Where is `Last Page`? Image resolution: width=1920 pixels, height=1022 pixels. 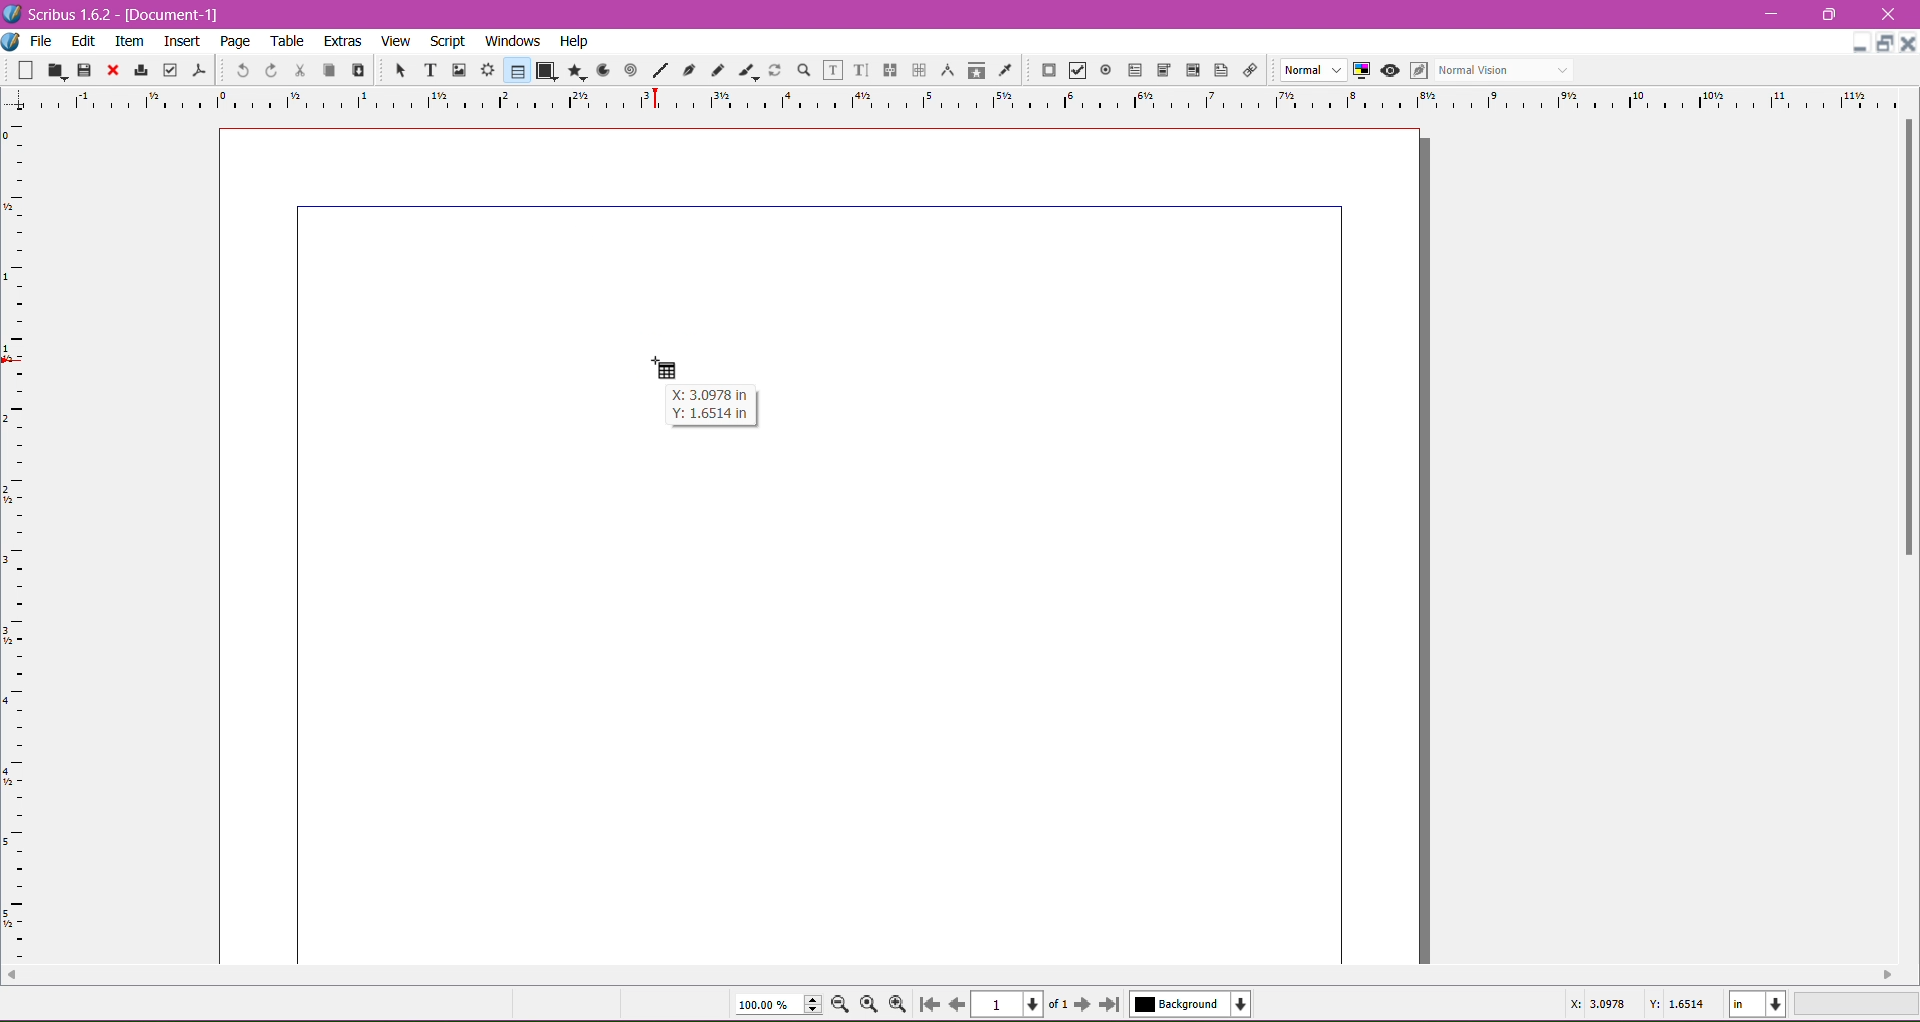
Last Page is located at coordinates (1114, 1006).